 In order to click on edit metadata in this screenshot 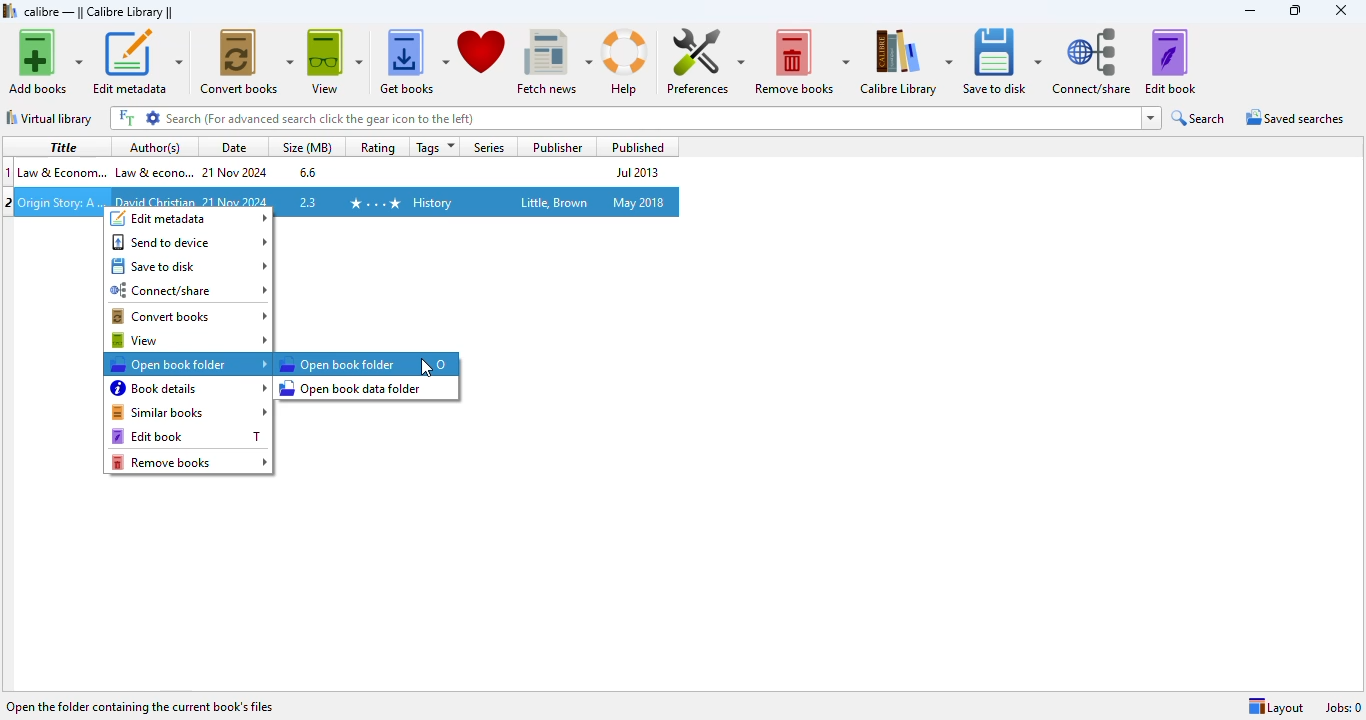, I will do `click(137, 61)`.